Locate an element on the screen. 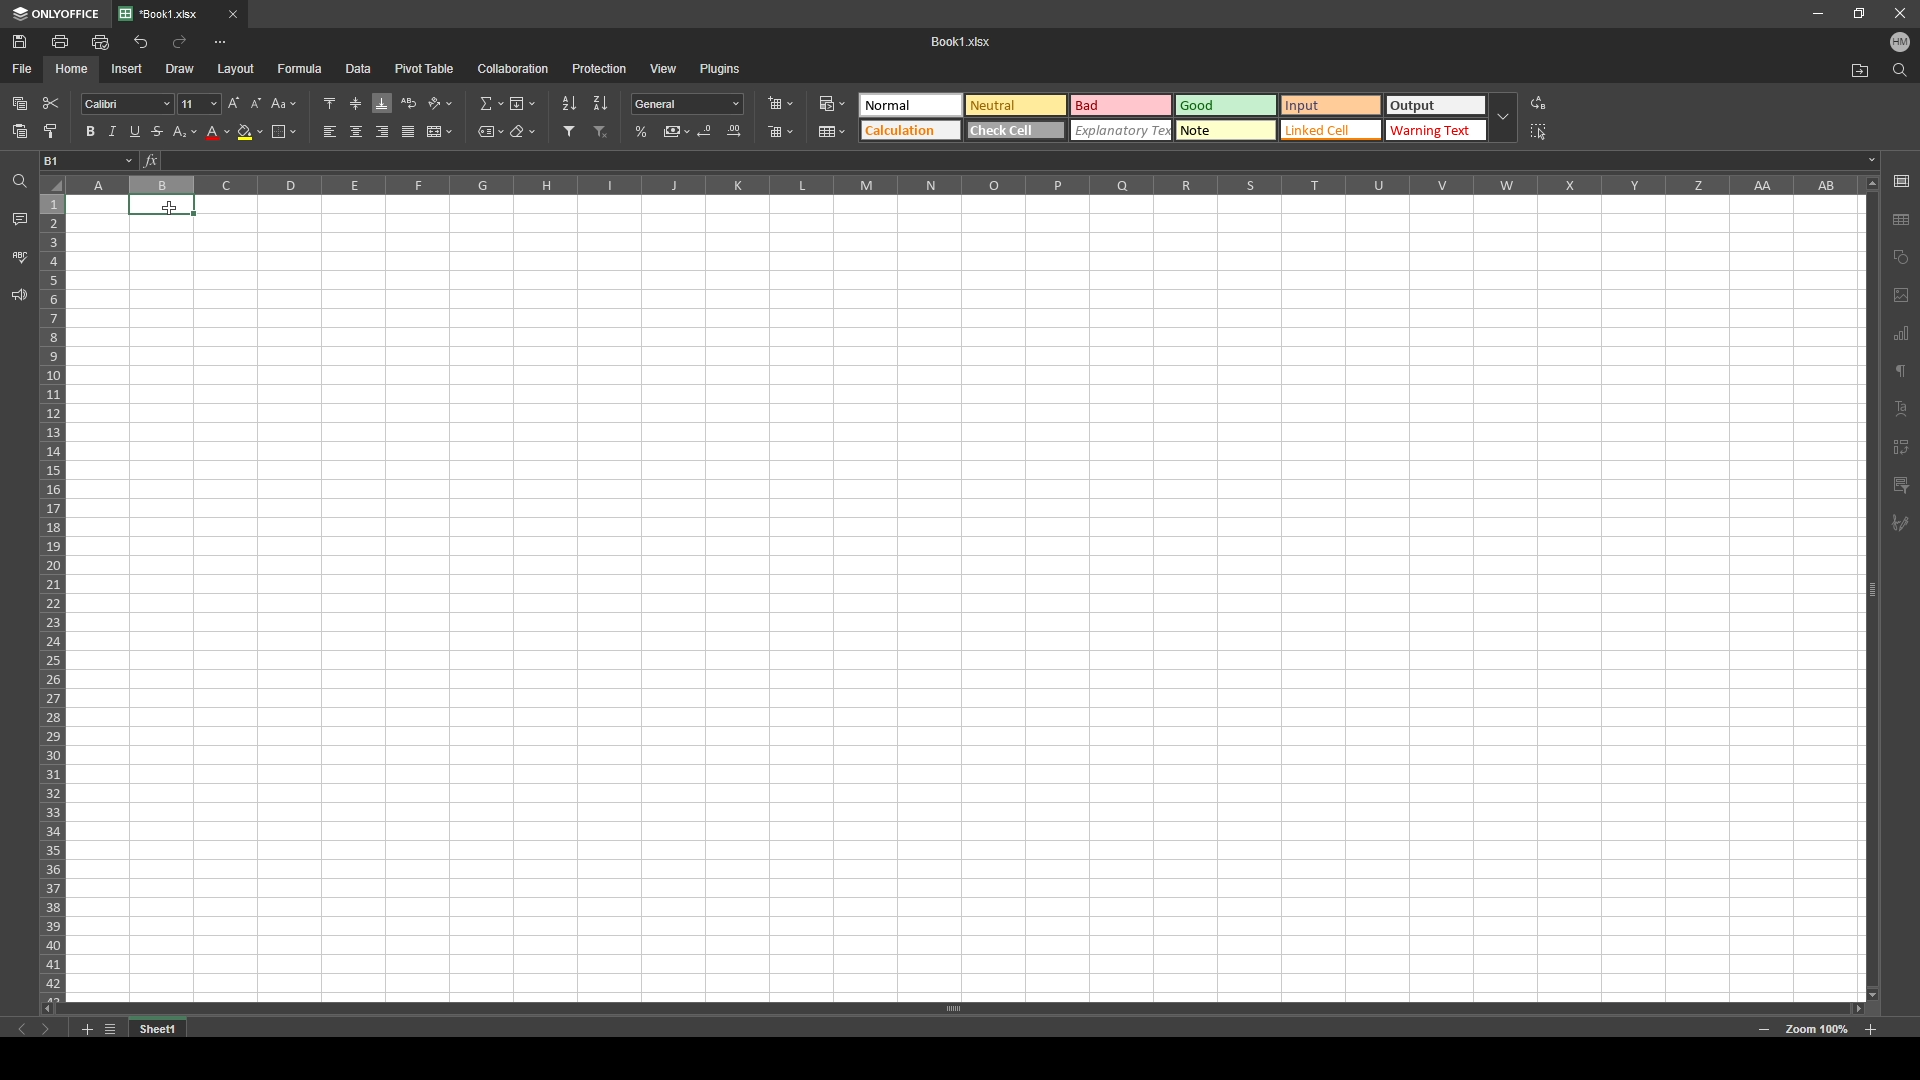  align top is located at coordinates (329, 102).